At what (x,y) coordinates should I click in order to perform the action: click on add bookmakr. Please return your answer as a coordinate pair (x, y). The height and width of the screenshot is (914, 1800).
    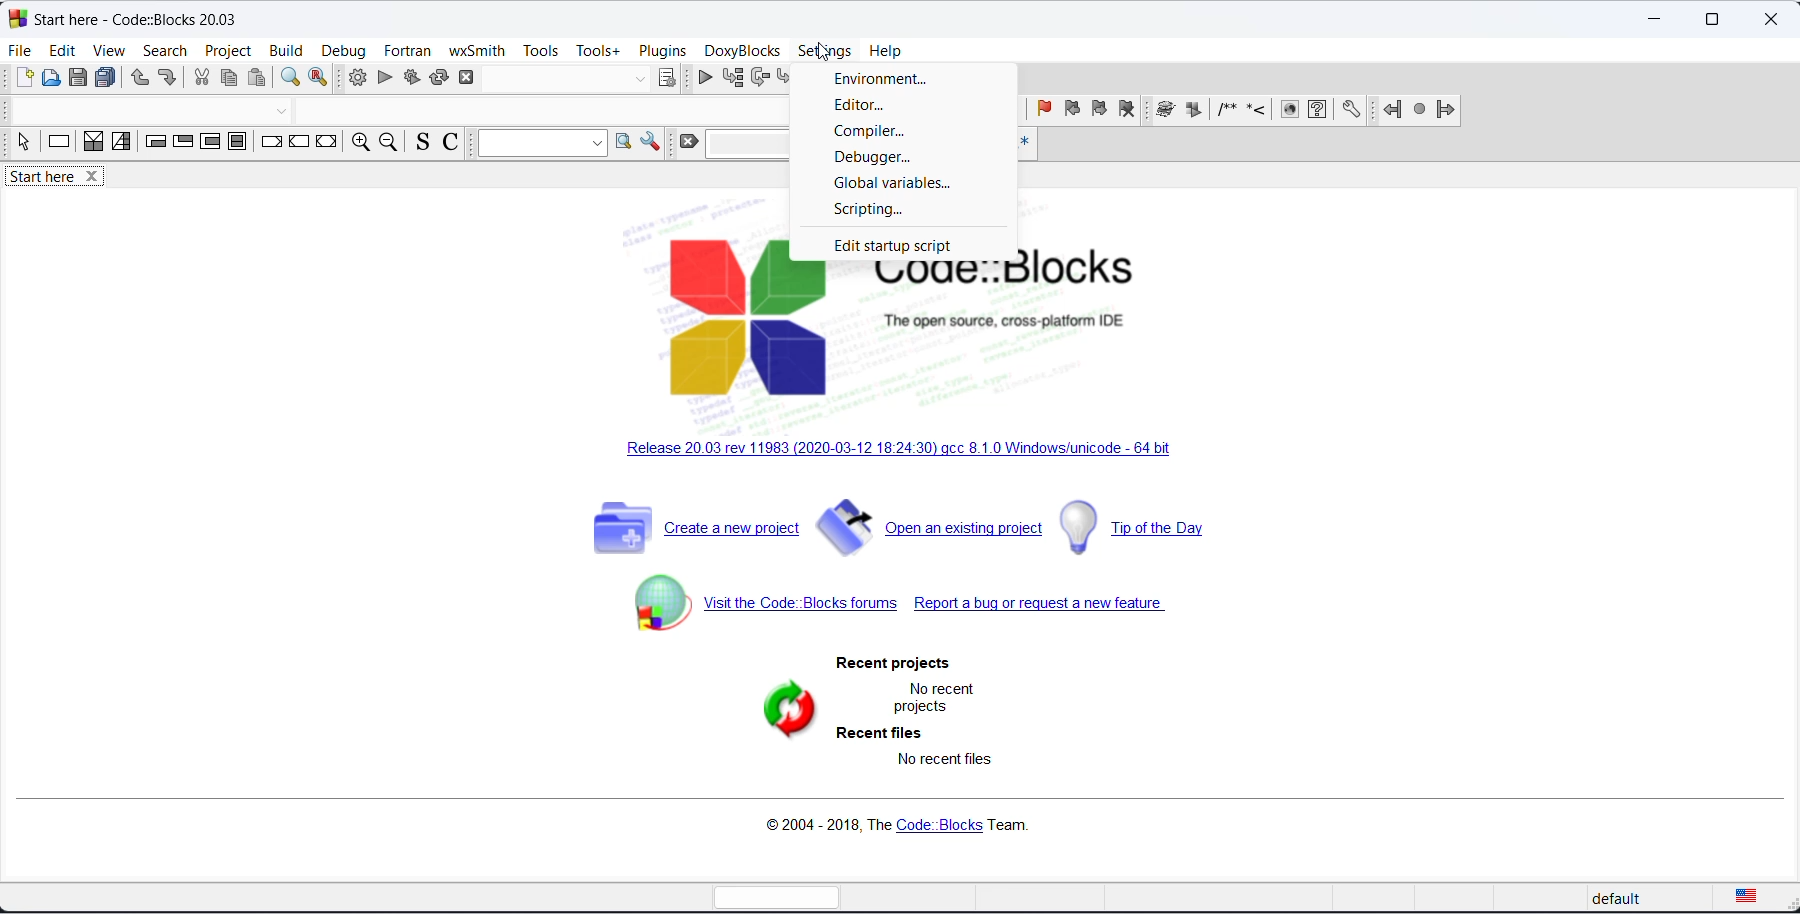
    Looking at the image, I should click on (1045, 109).